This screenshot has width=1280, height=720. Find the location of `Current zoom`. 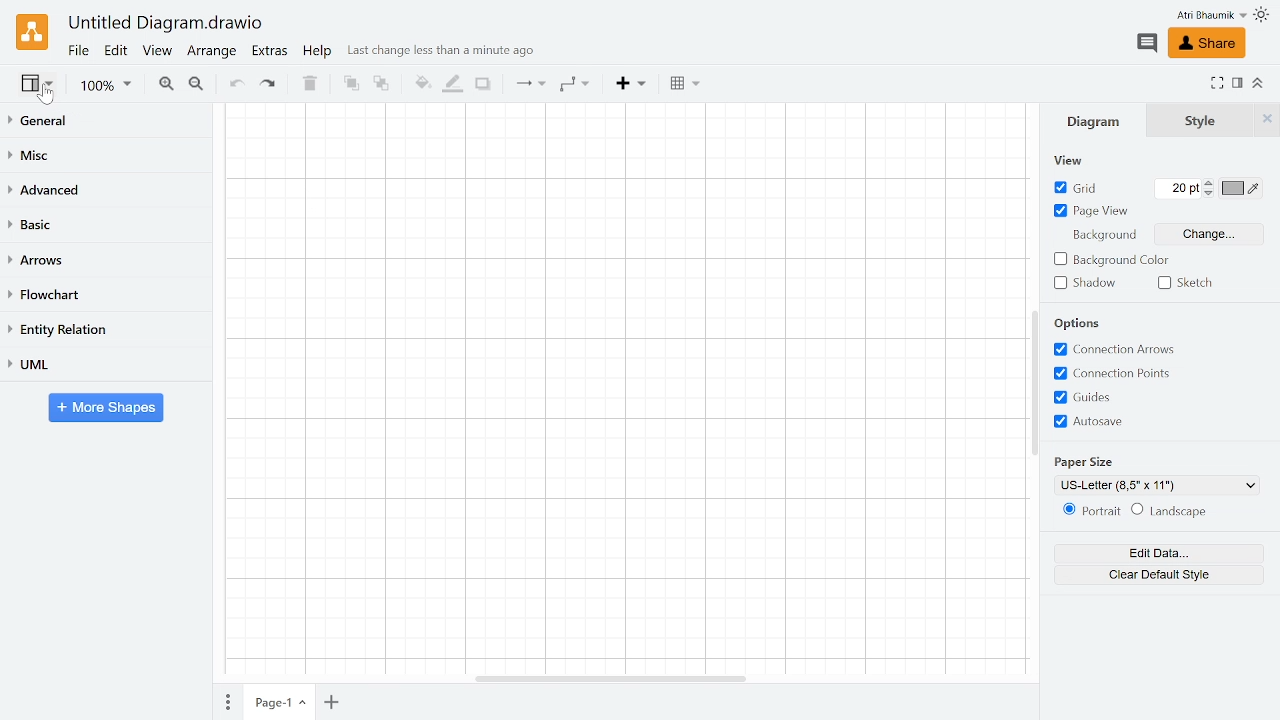

Current zoom is located at coordinates (109, 87).